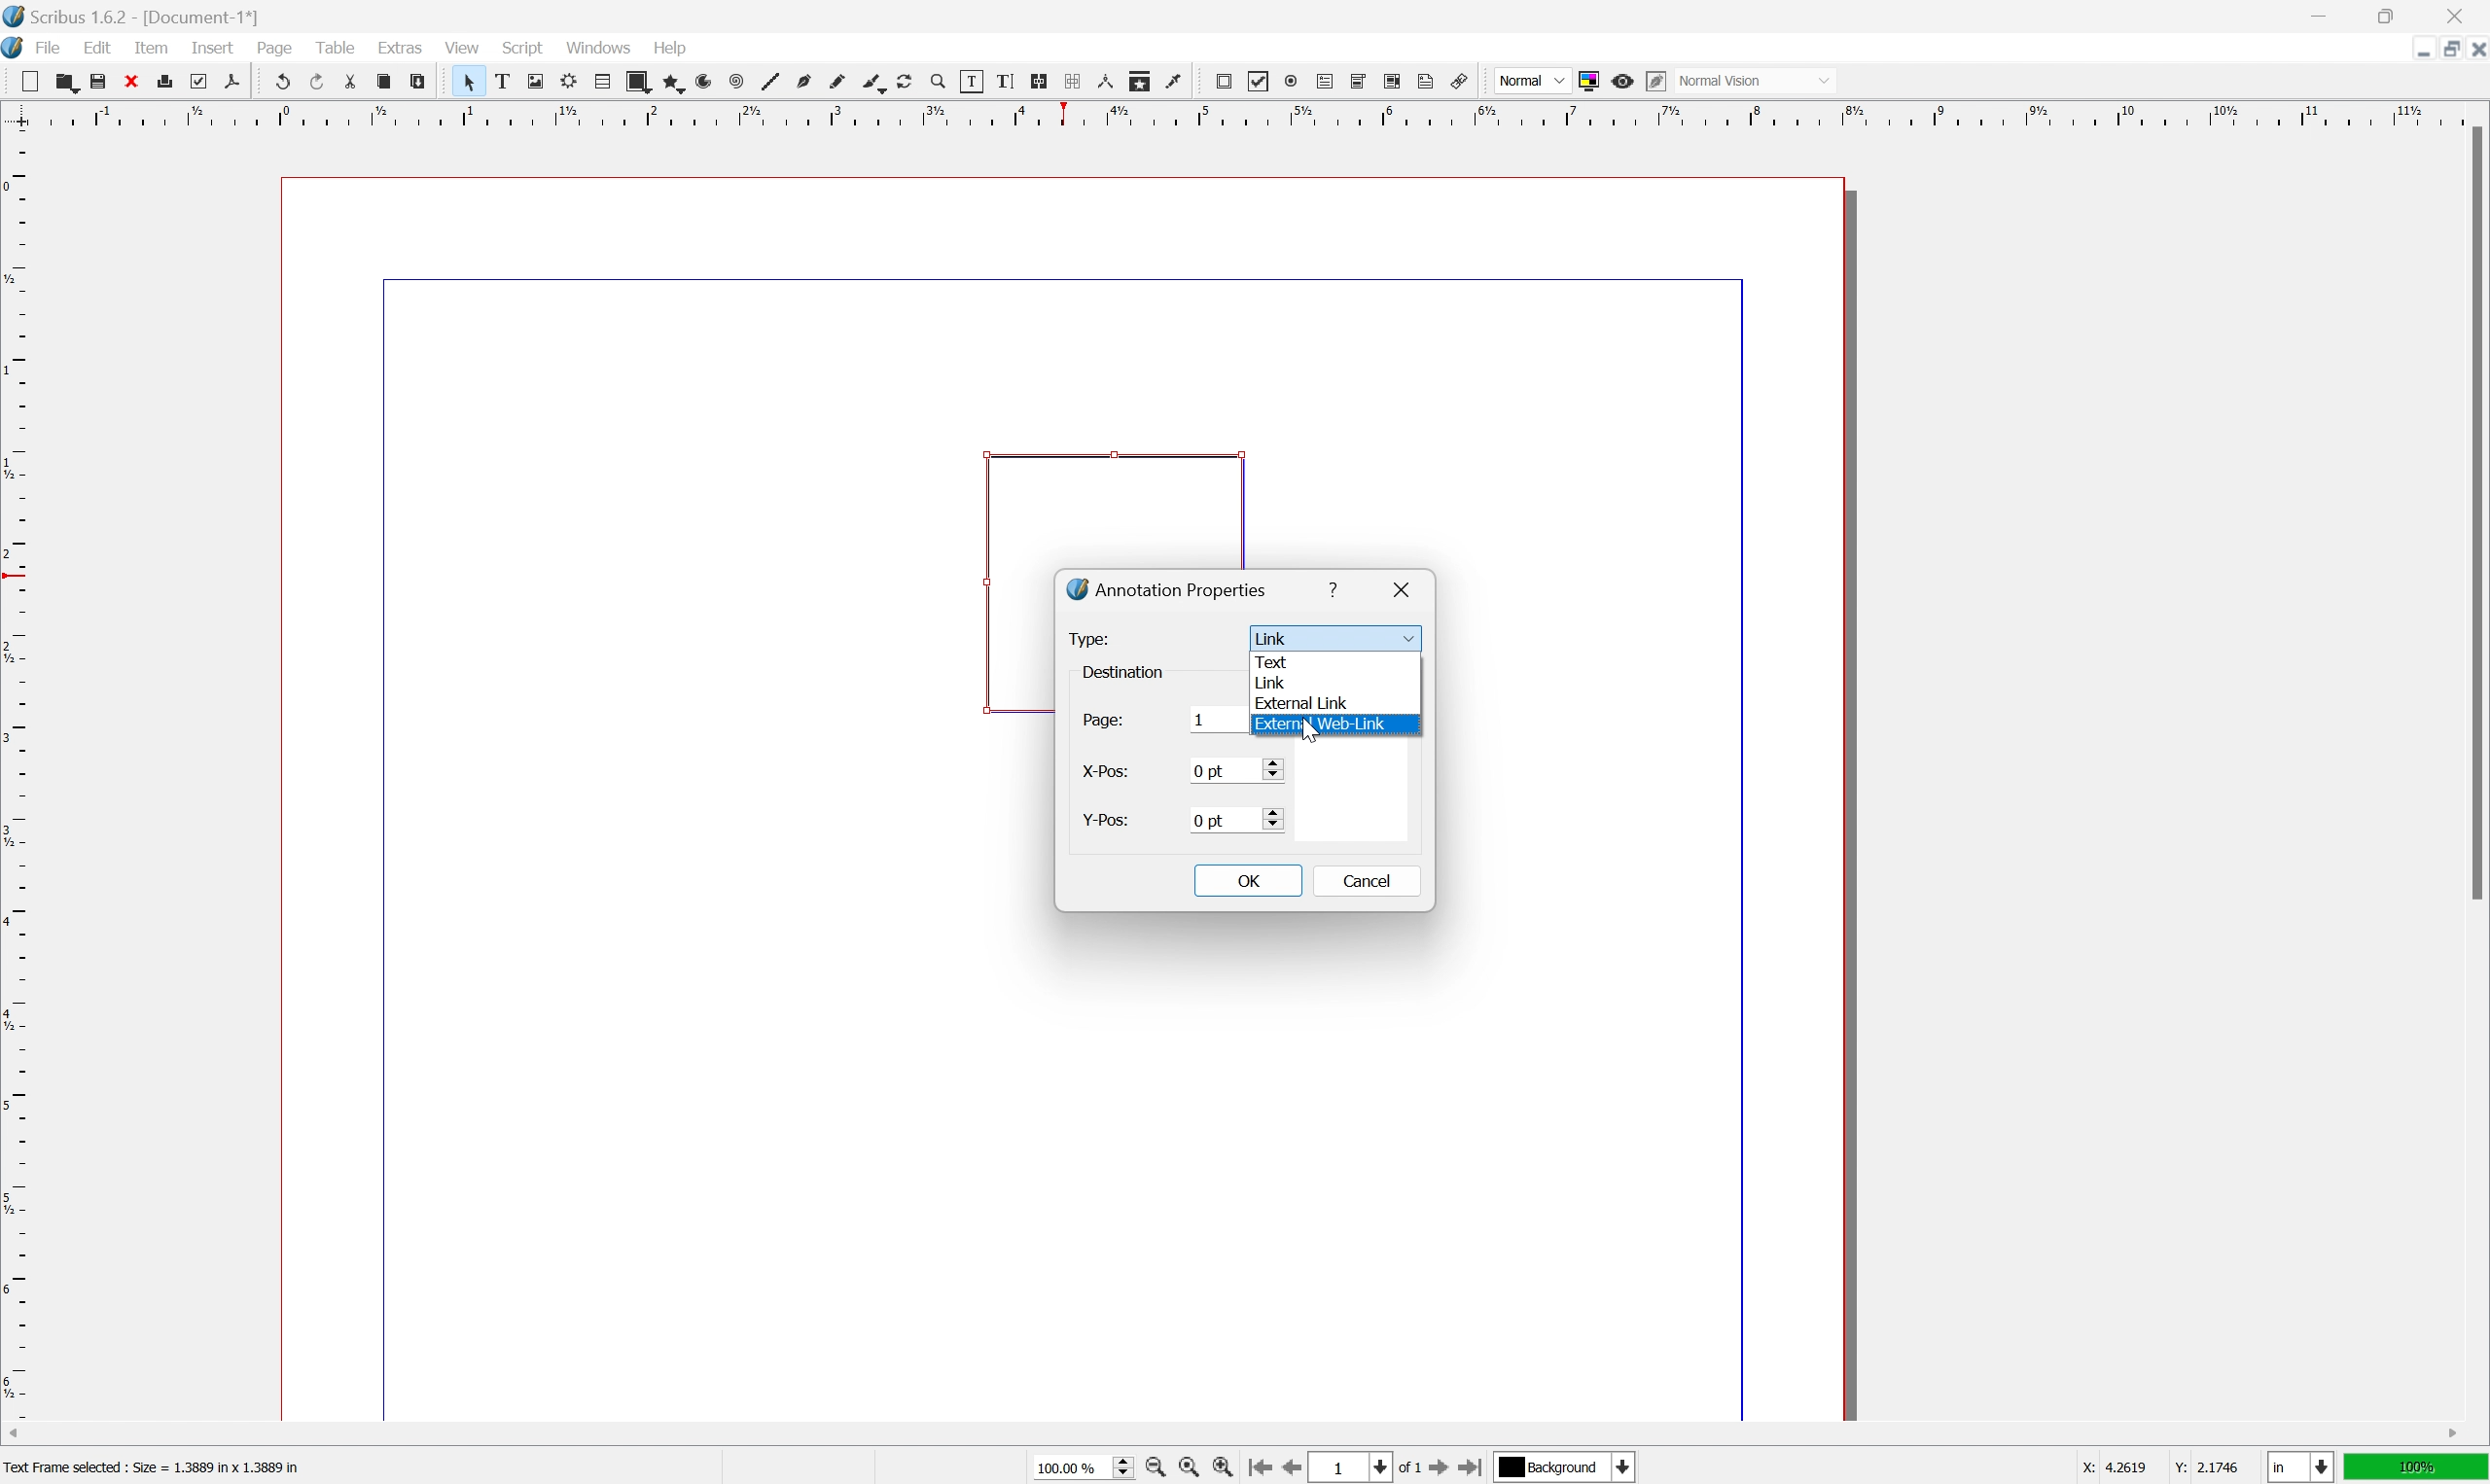 The height and width of the screenshot is (1484, 2490). I want to click on normal, so click(1531, 78).